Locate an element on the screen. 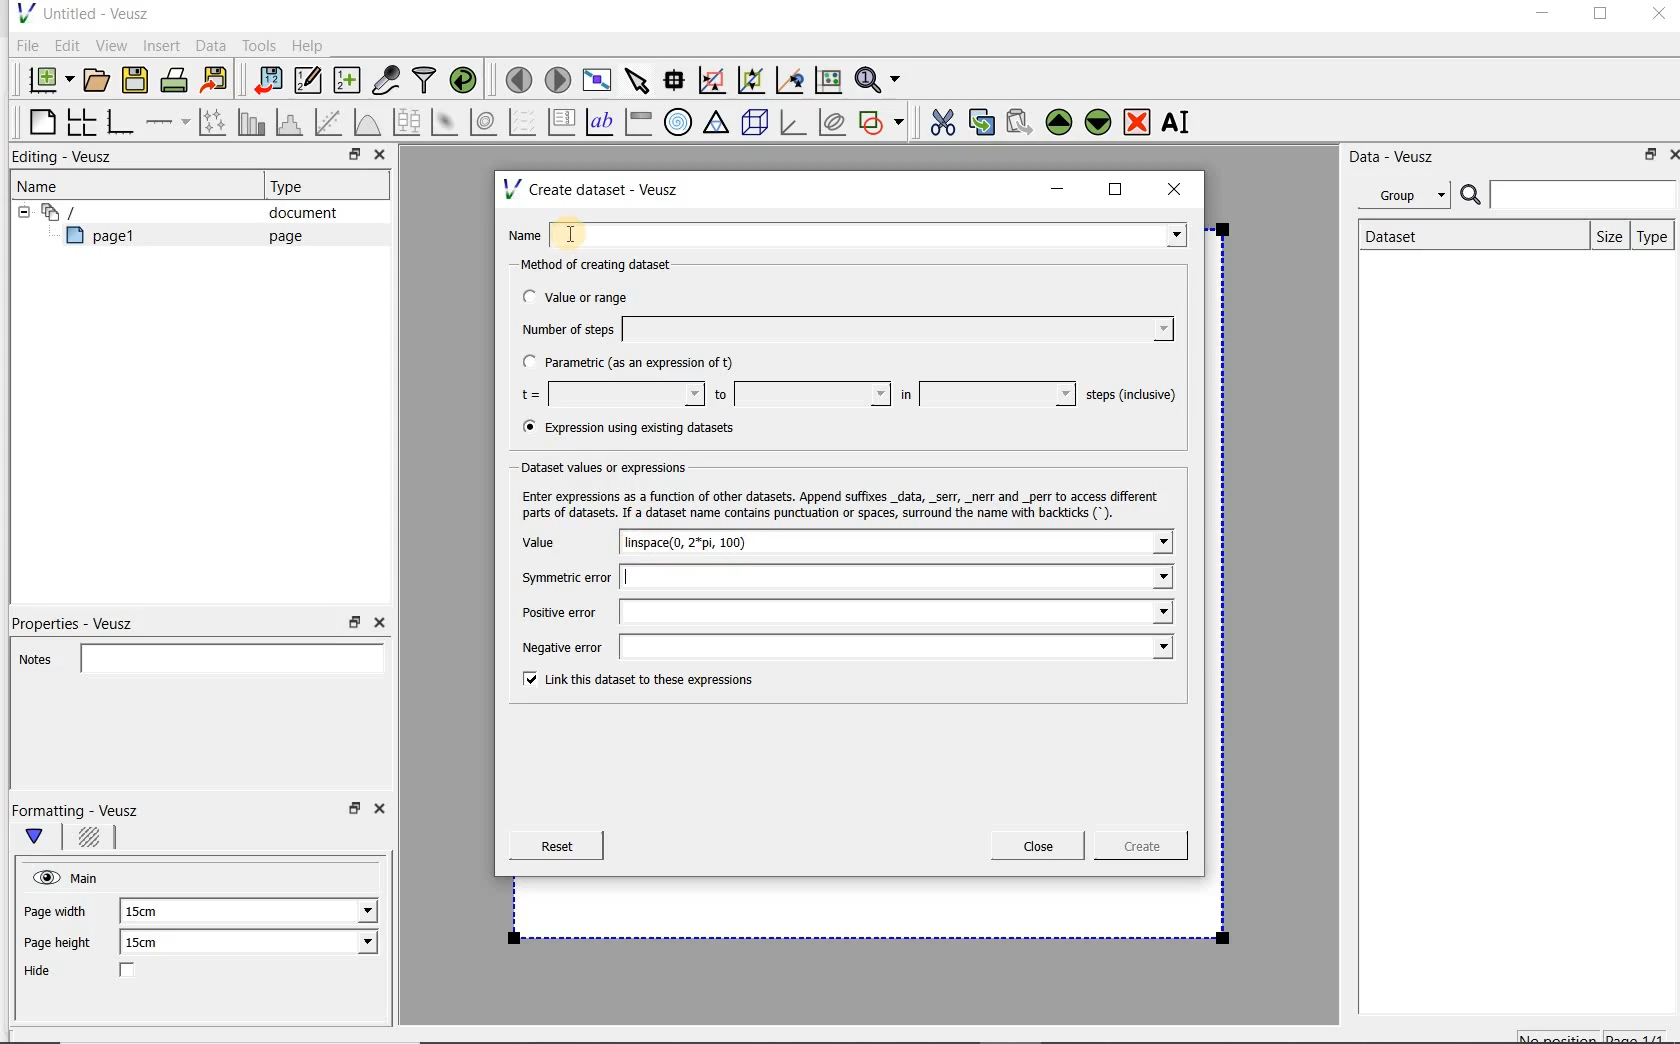  Number of steps is located at coordinates (841, 329).